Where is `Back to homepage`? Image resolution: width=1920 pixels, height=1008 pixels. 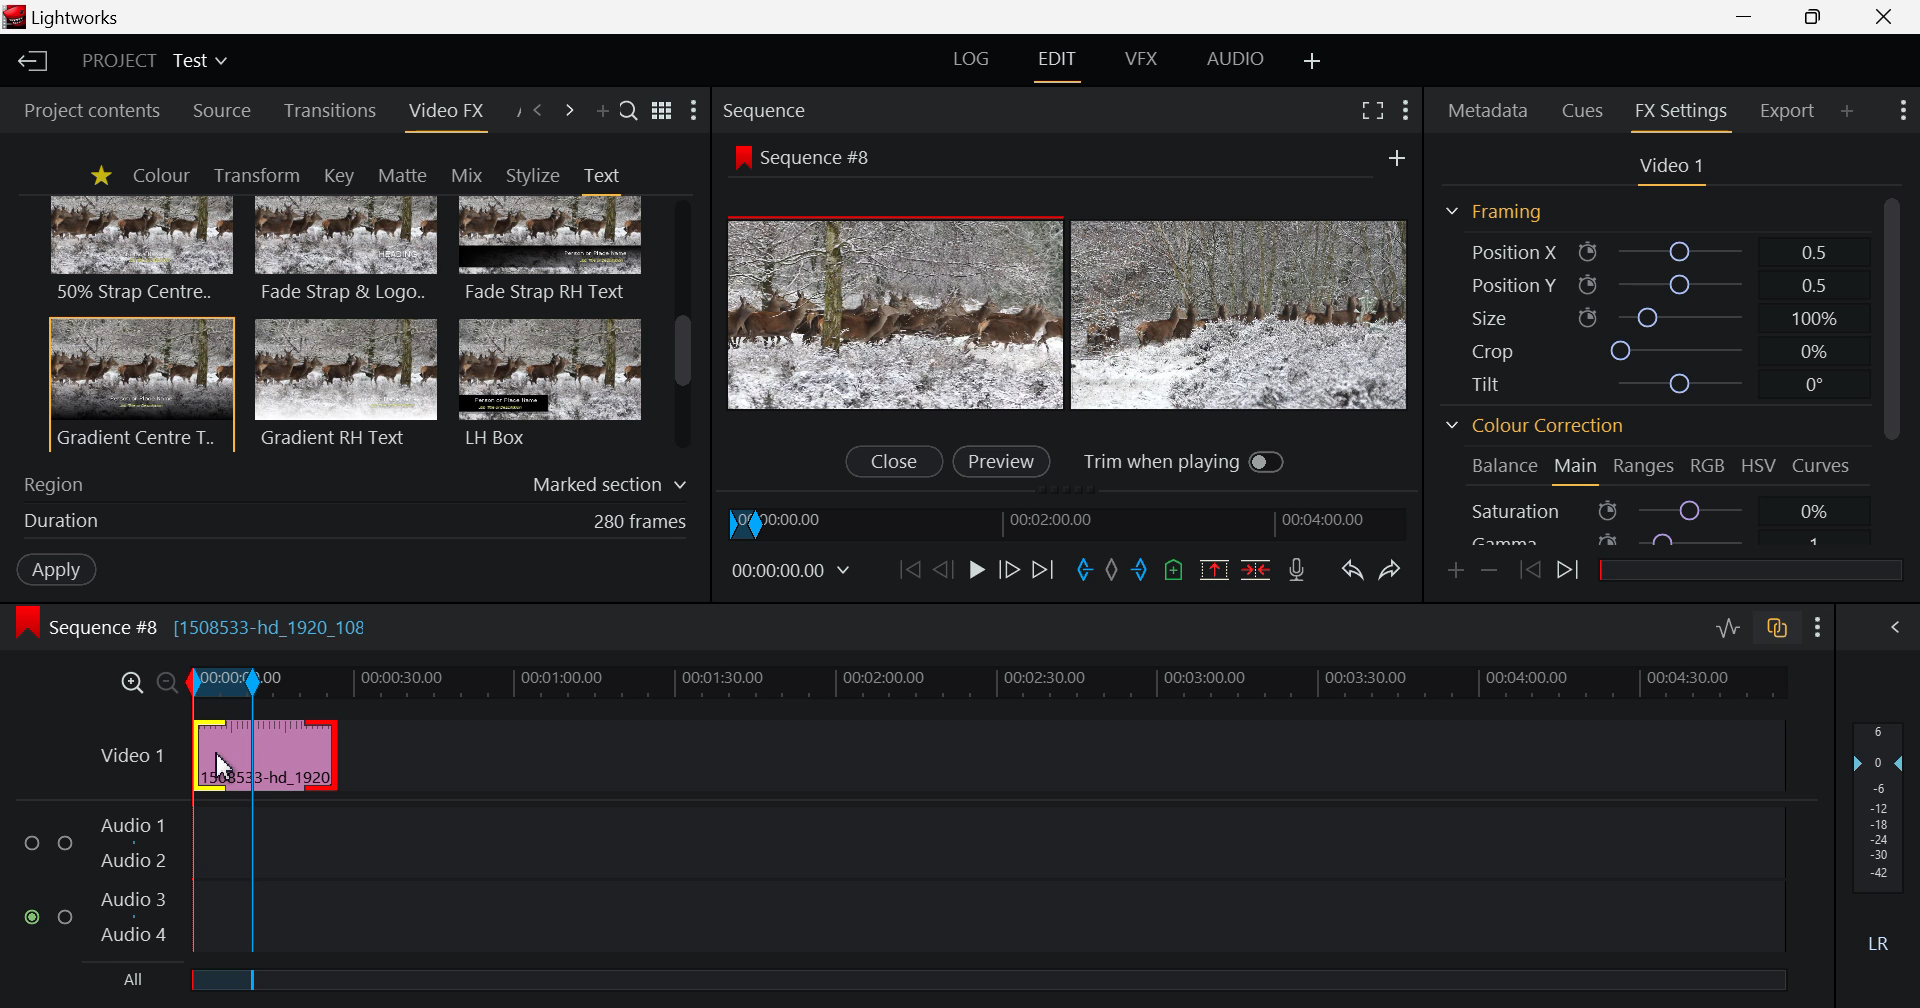 Back to homepage is located at coordinates (29, 61).